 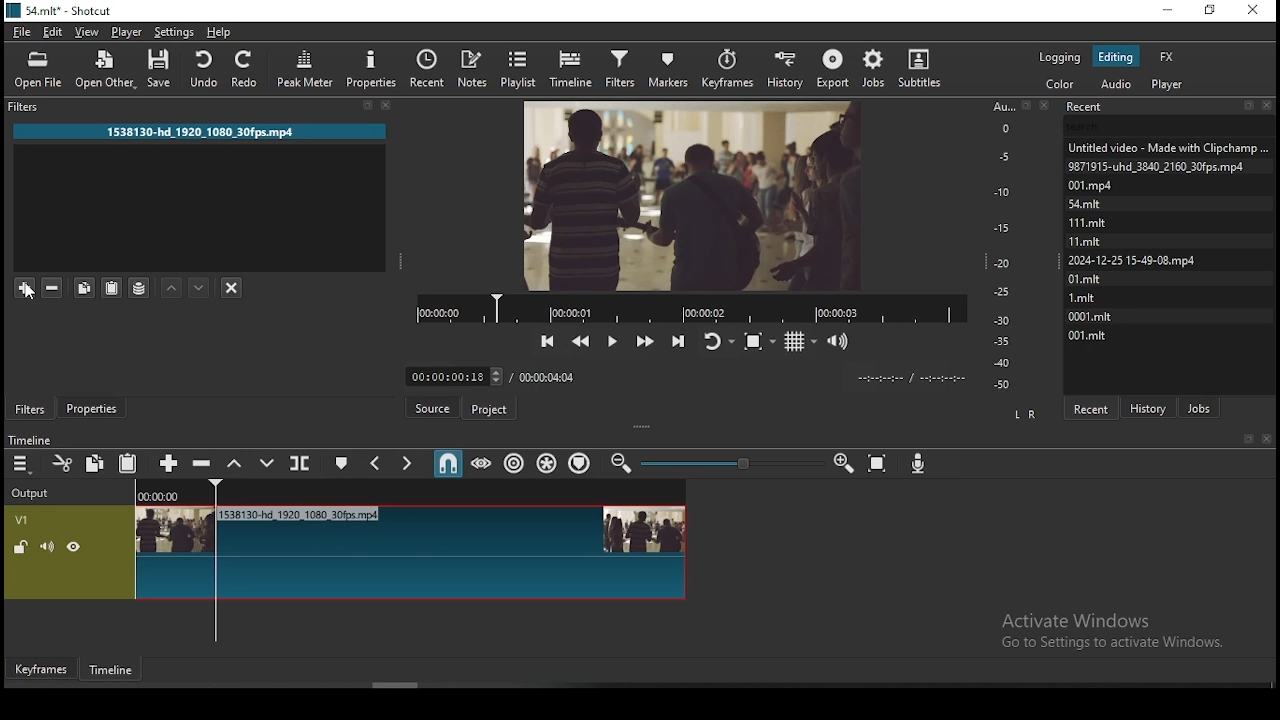 What do you see at coordinates (487, 406) in the screenshot?
I see `project` at bounding box center [487, 406].